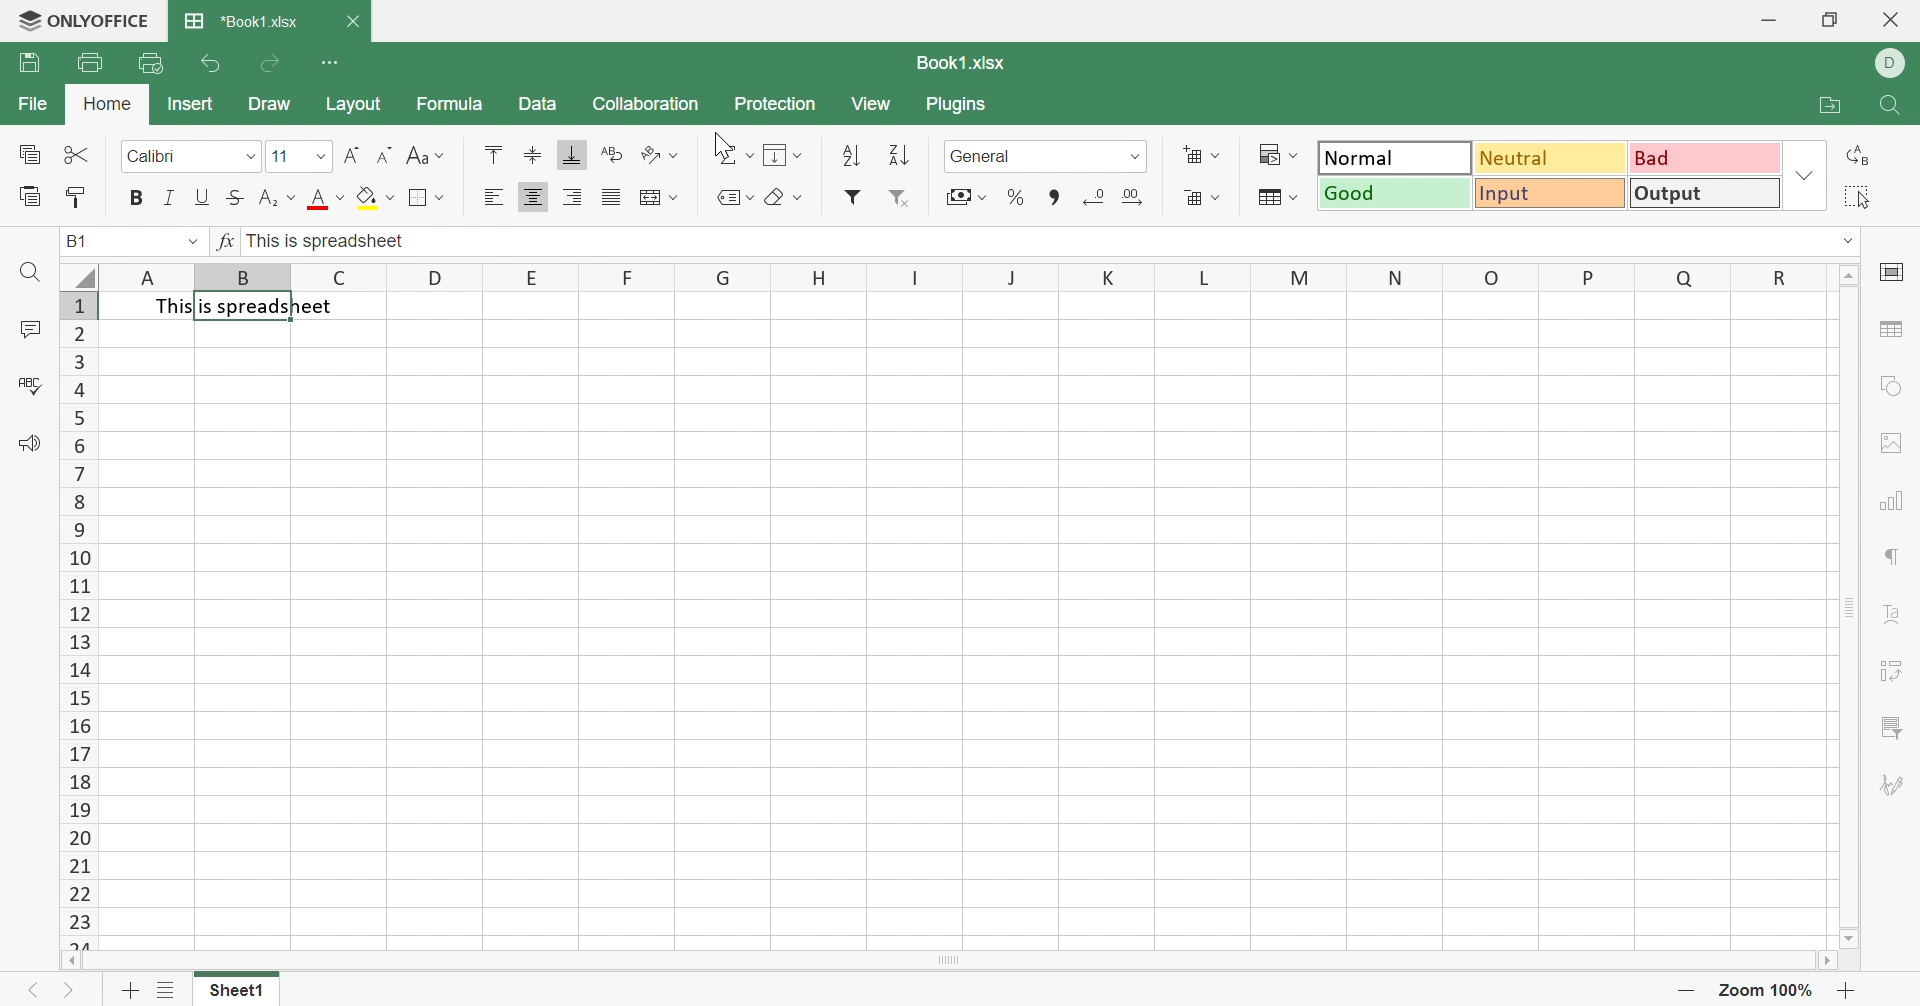 This screenshot has width=1920, height=1006. I want to click on DELL, so click(1893, 62).